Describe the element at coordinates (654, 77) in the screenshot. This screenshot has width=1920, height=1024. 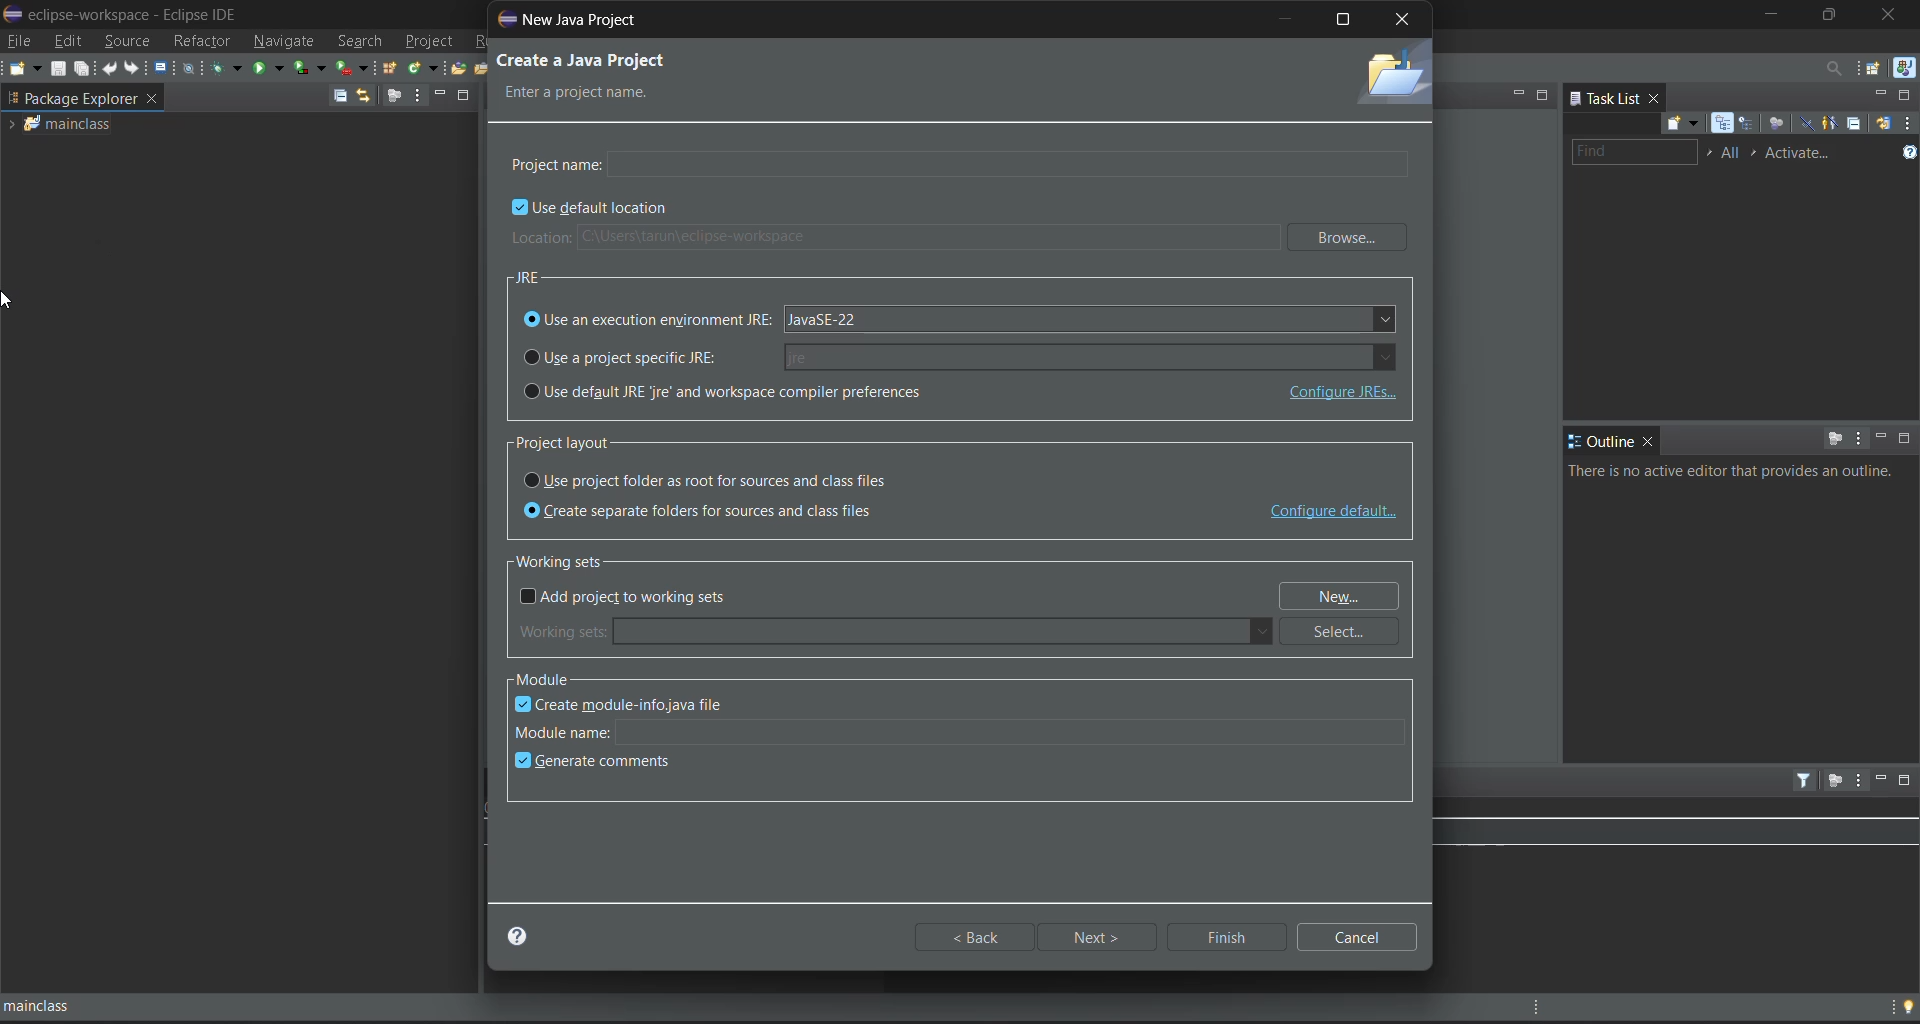
I see `create a new java project enter a project name` at that location.